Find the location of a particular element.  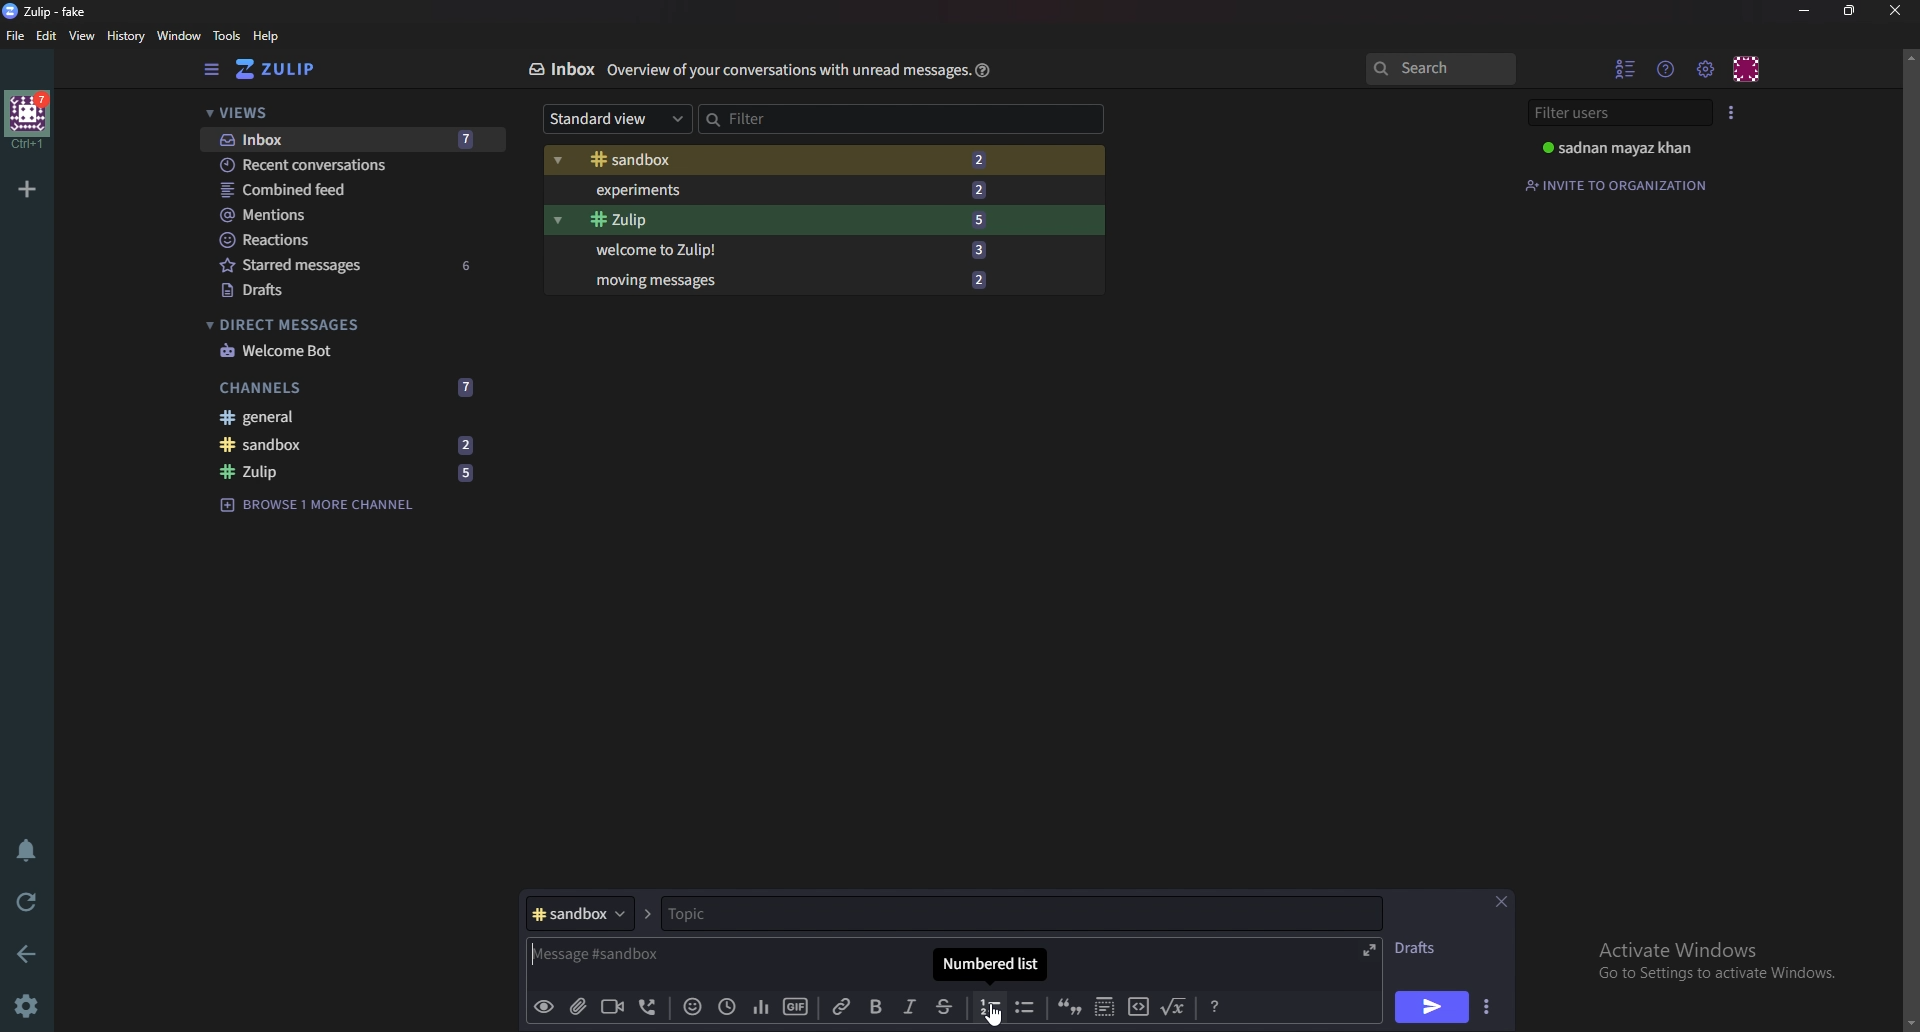

home is located at coordinates (26, 120).